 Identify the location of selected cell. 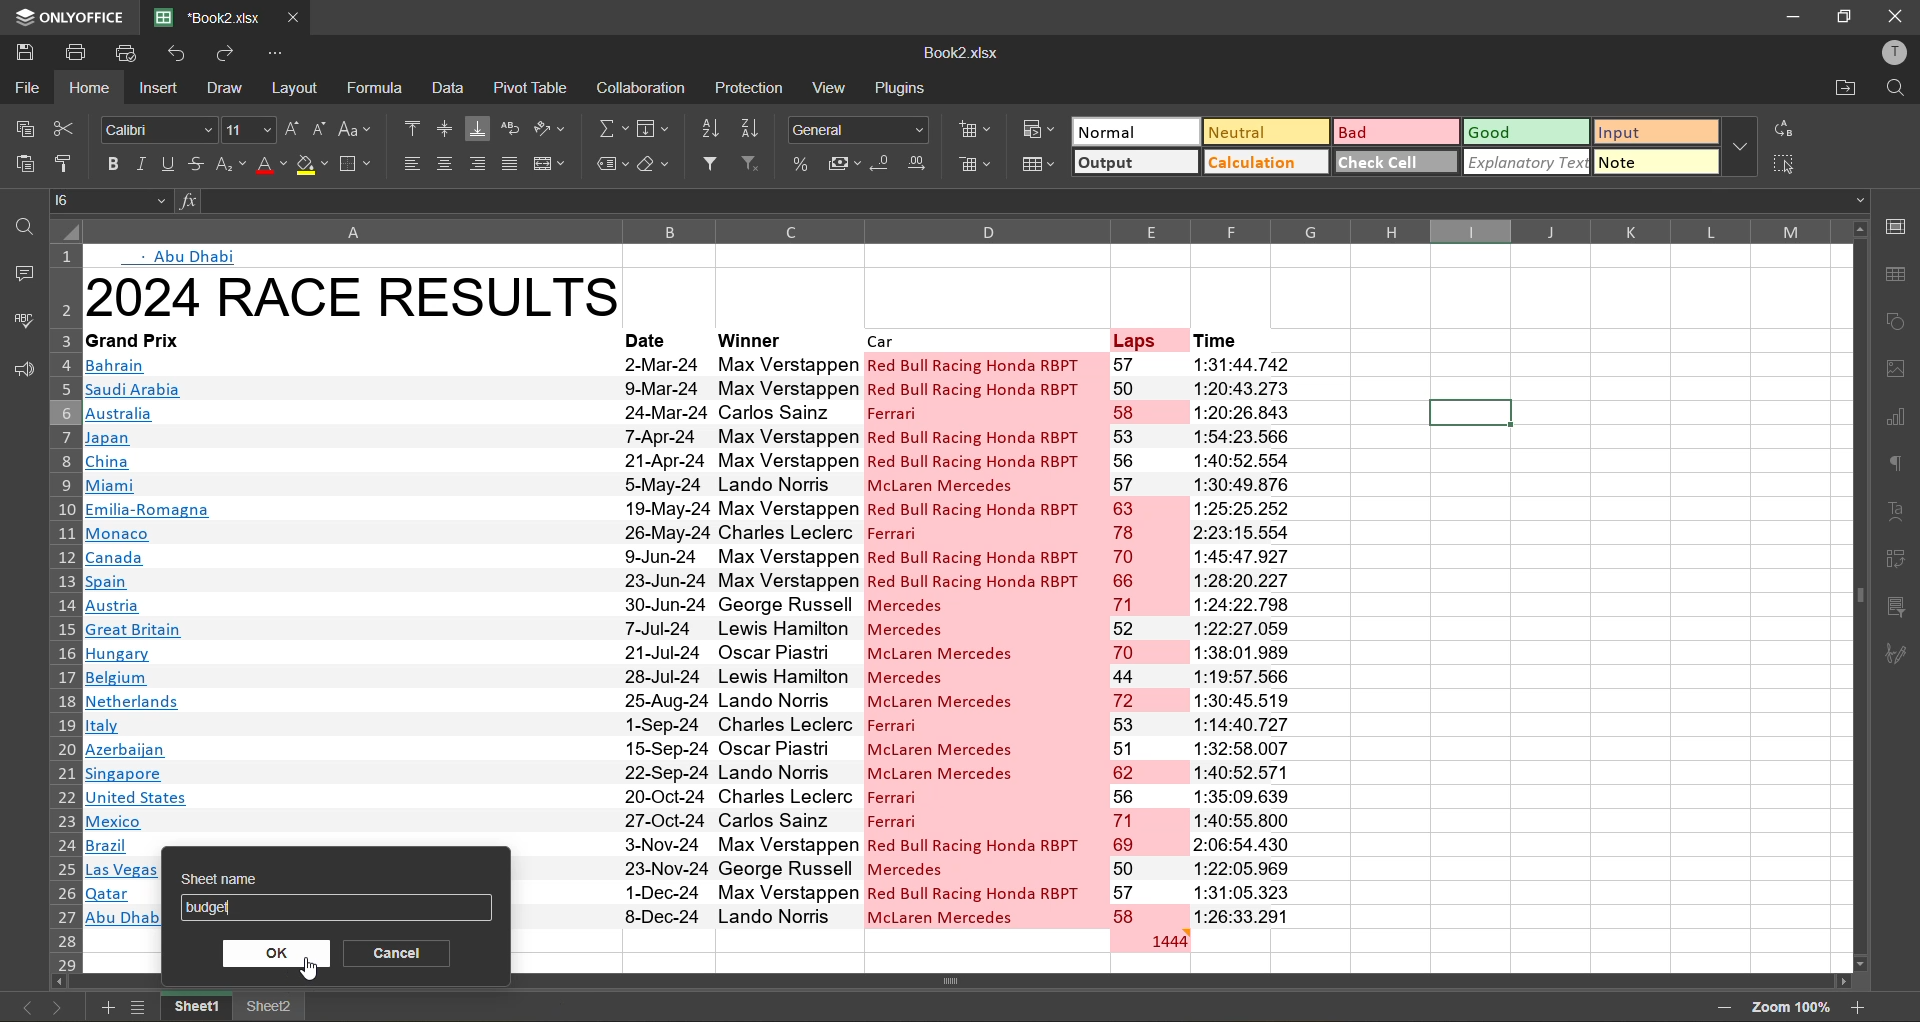
(1471, 414).